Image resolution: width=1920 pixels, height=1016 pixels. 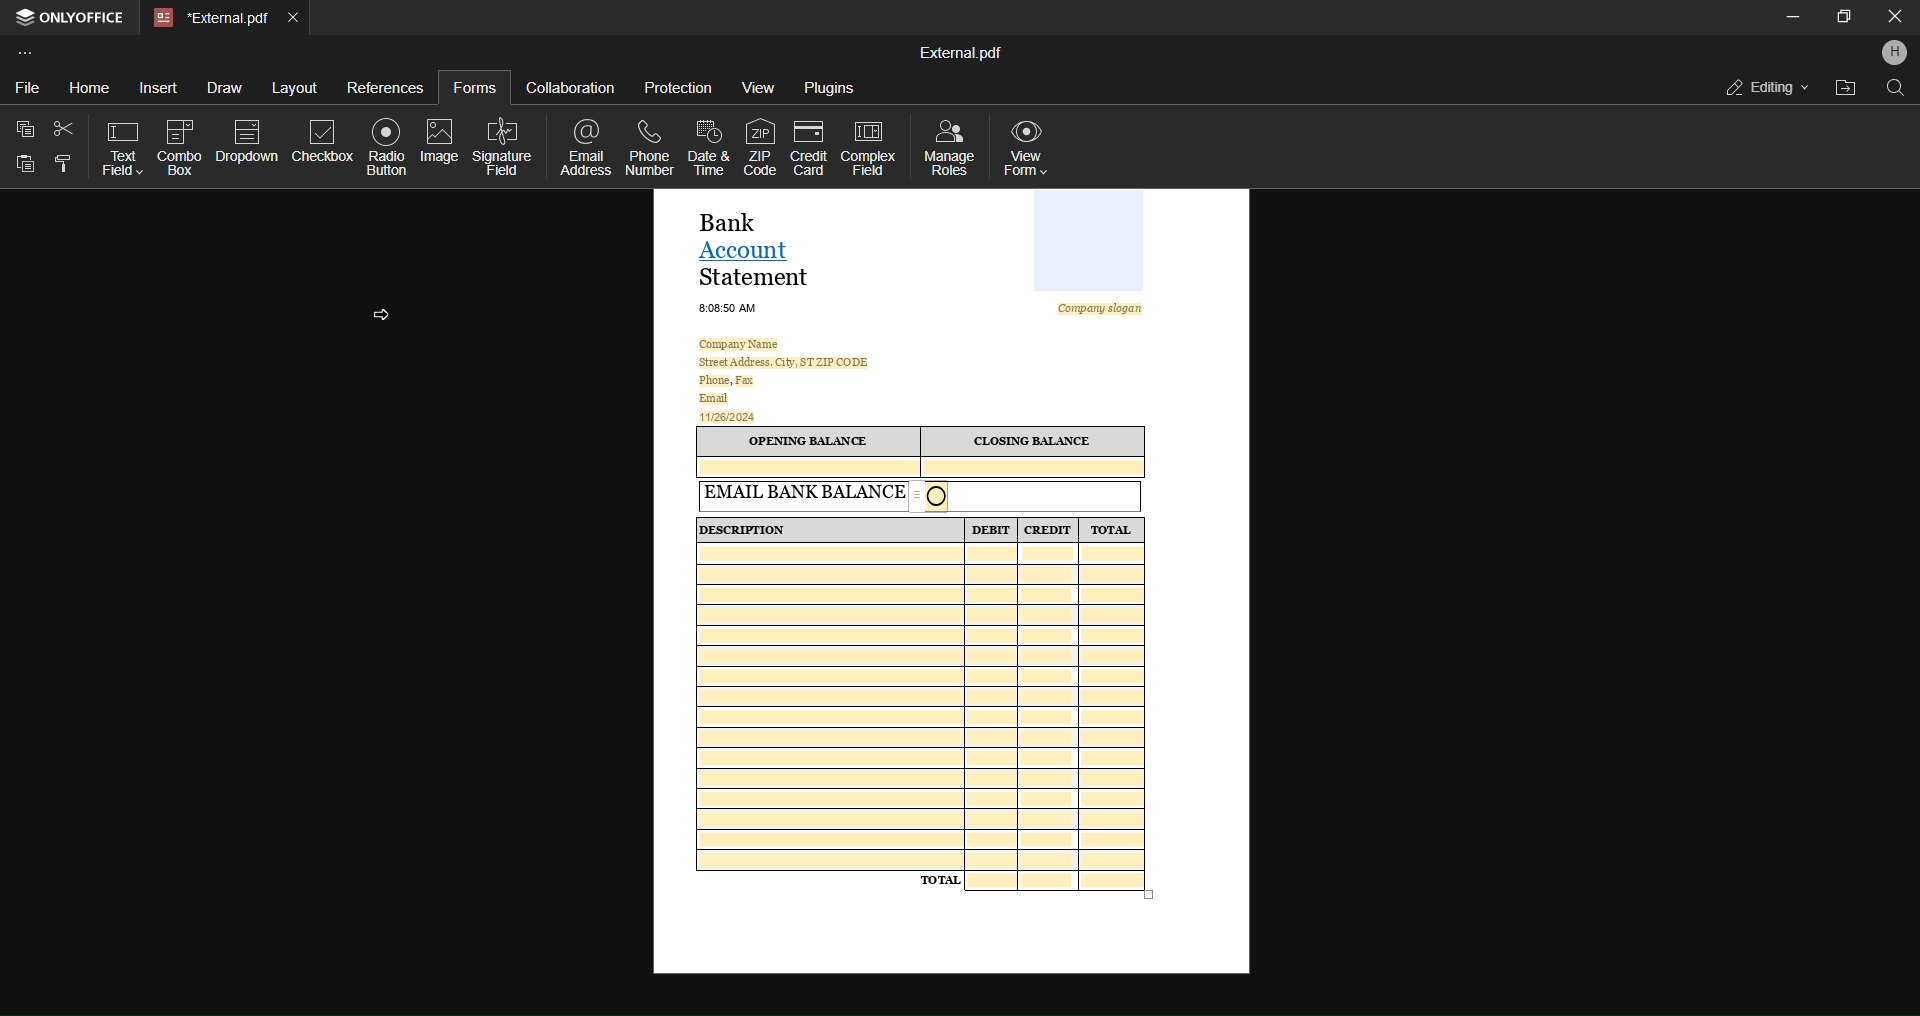 What do you see at coordinates (30, 165) in the screenshot?
I see `paste` at bounding box center [30, 165].